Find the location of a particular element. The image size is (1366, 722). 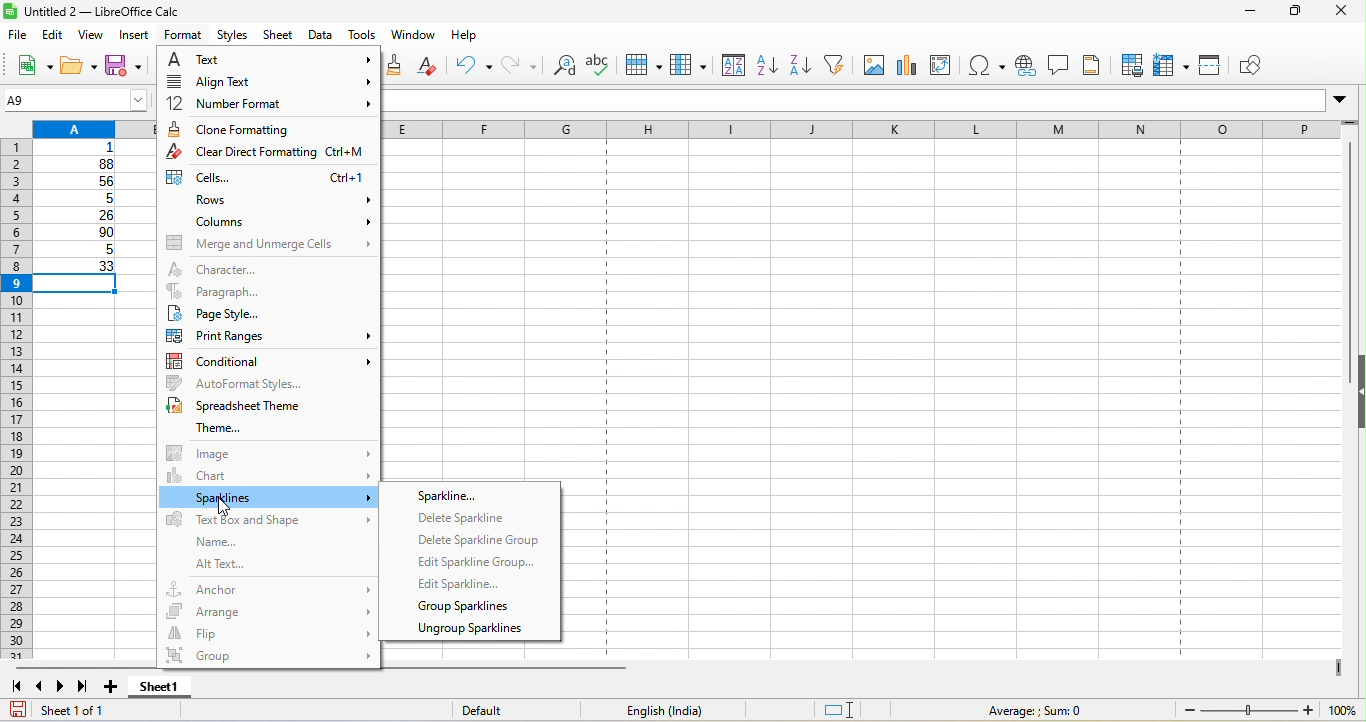

33 is located at coordinates (78, 267).